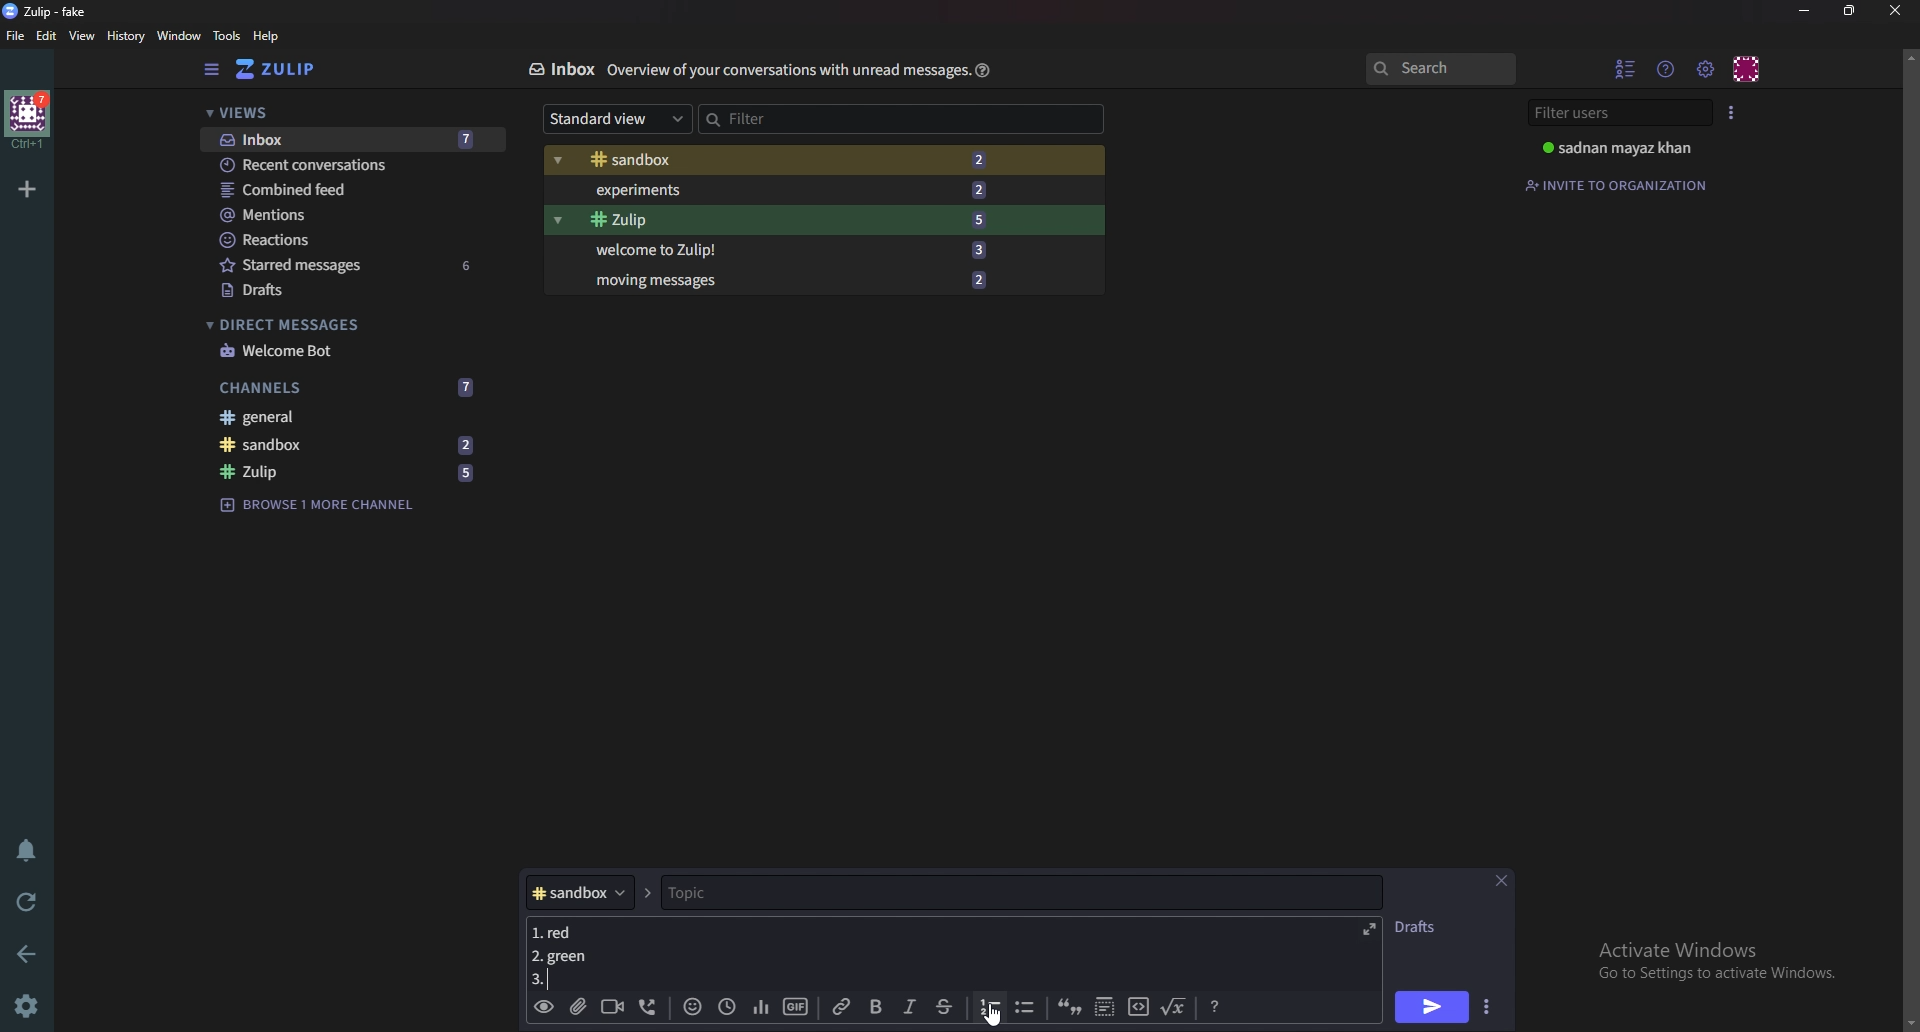 The image size is (1920, 1032). Describe the element at coordinates (31, 951) in the screenshot. I see `back` at that location.